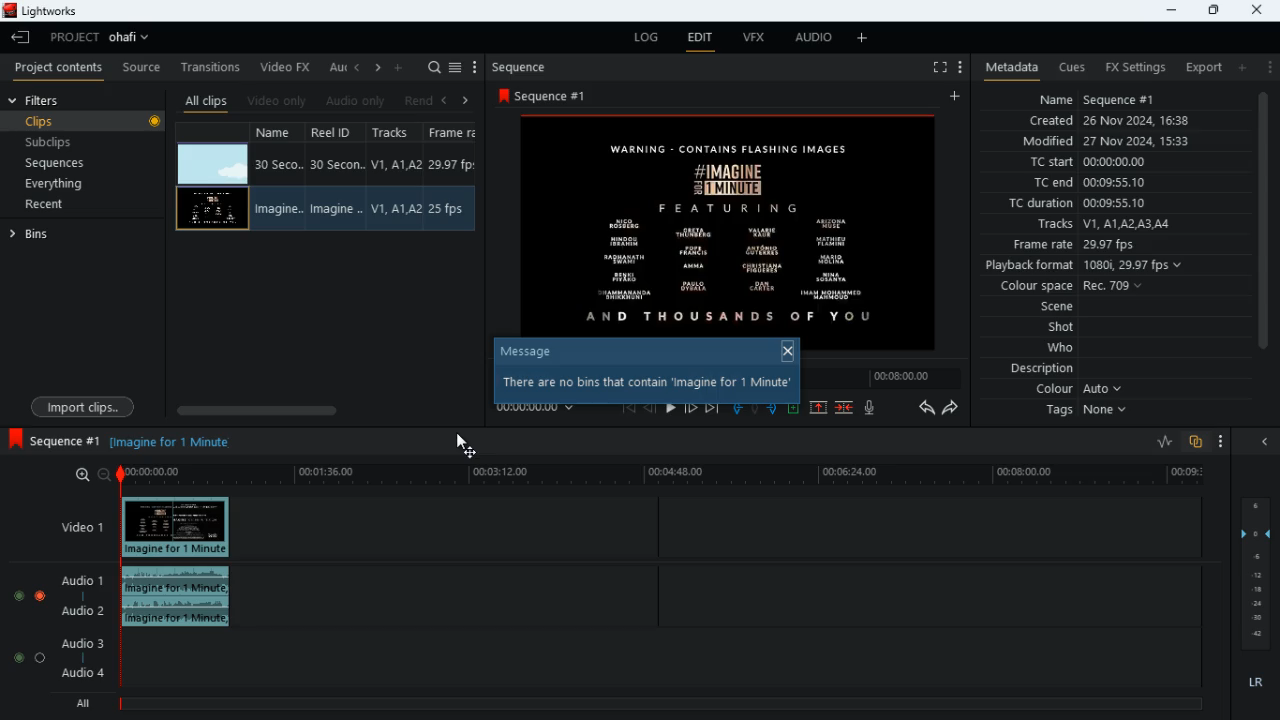  What do you see at coordinates (1193, 442) in the screenshot?
I see `overlap` at bounding box center [1193, 442].